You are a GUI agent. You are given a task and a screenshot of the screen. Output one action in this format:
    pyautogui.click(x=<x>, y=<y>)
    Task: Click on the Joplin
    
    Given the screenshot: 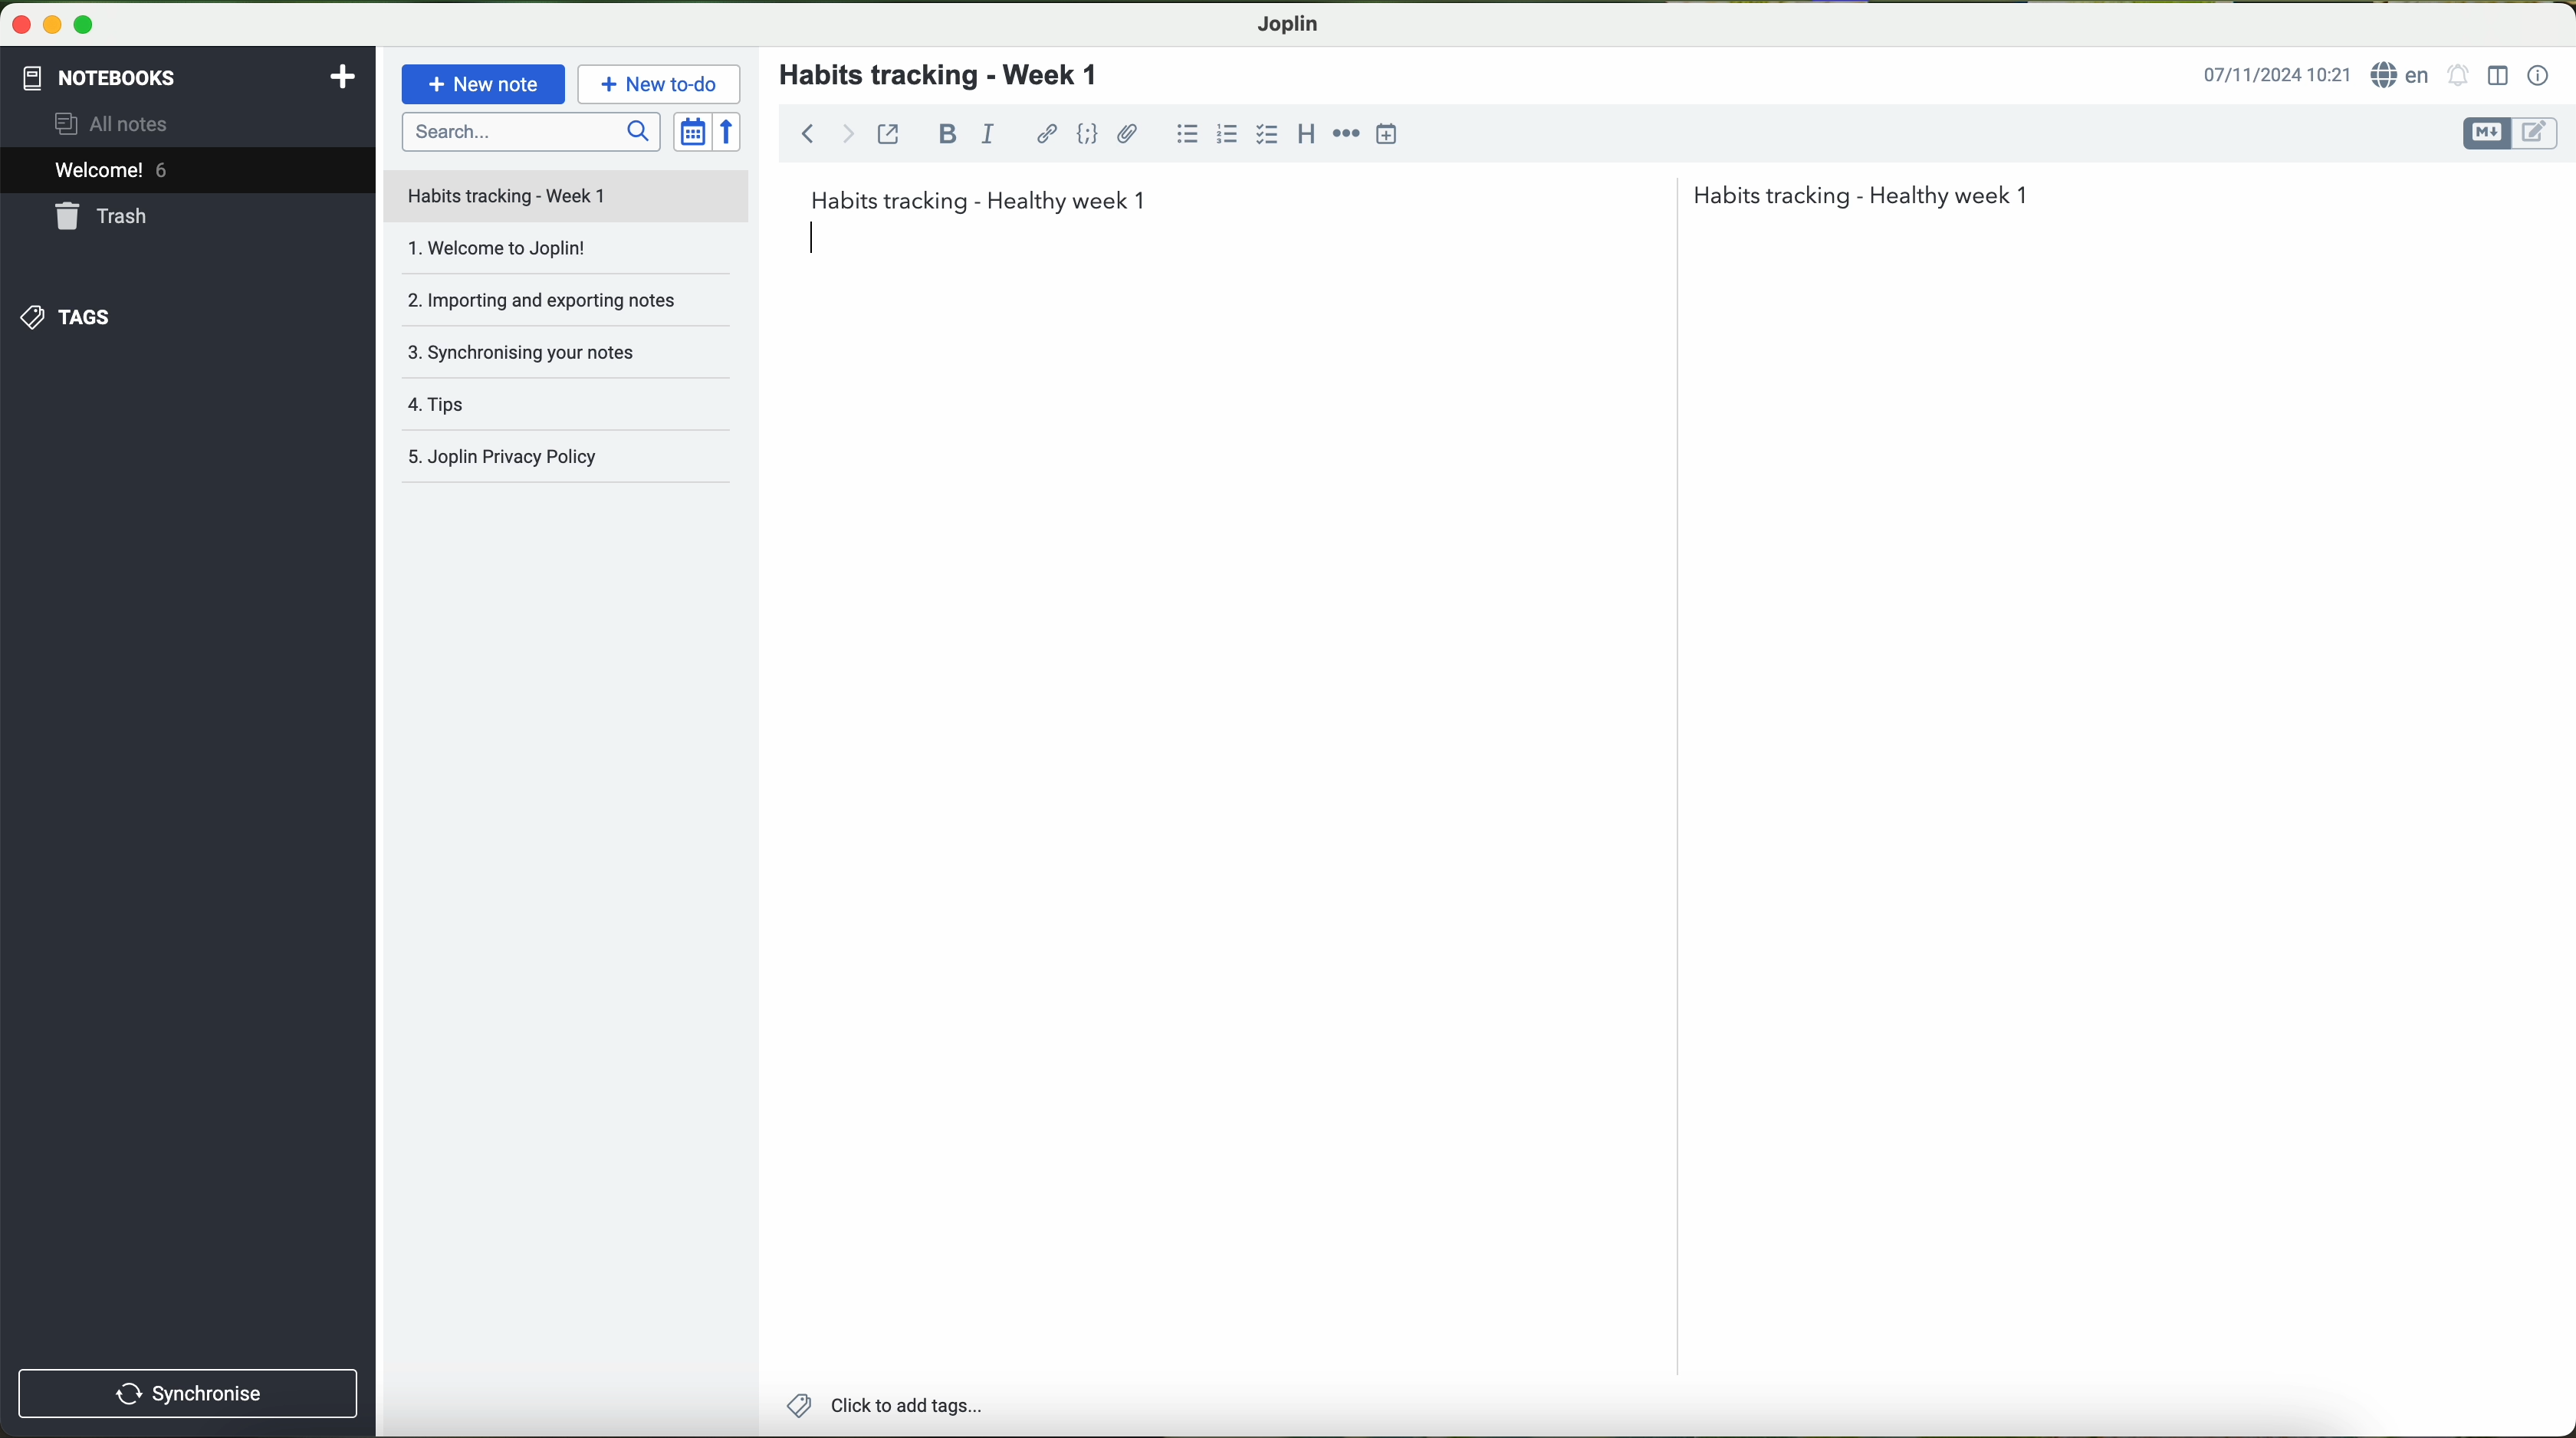 What is the action you would take?
    pyautogui.click(x=1286, y=25)
    